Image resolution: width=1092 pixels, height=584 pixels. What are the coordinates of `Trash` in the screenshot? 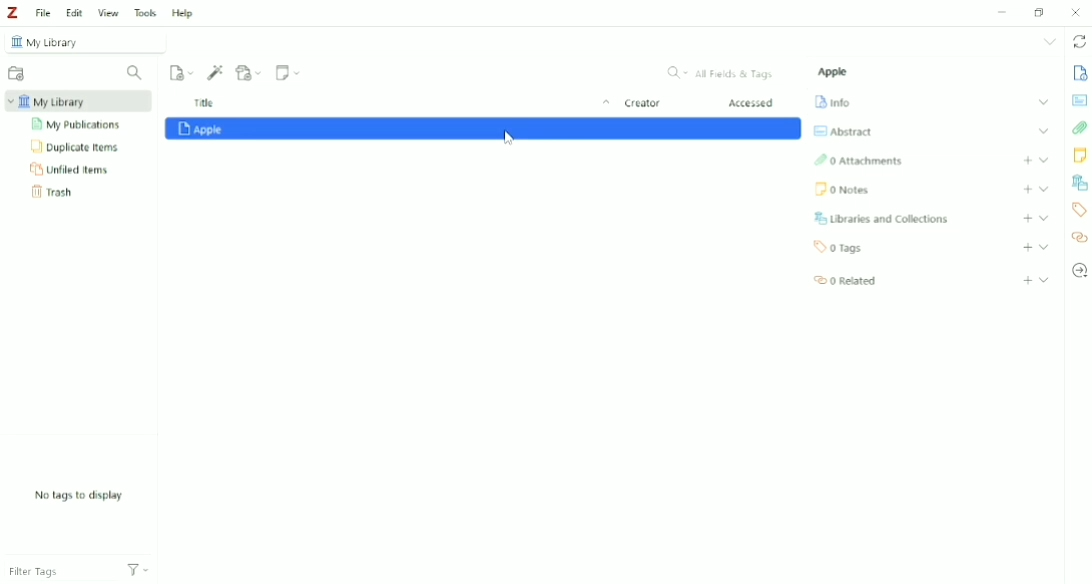 It's located at (55, 193).